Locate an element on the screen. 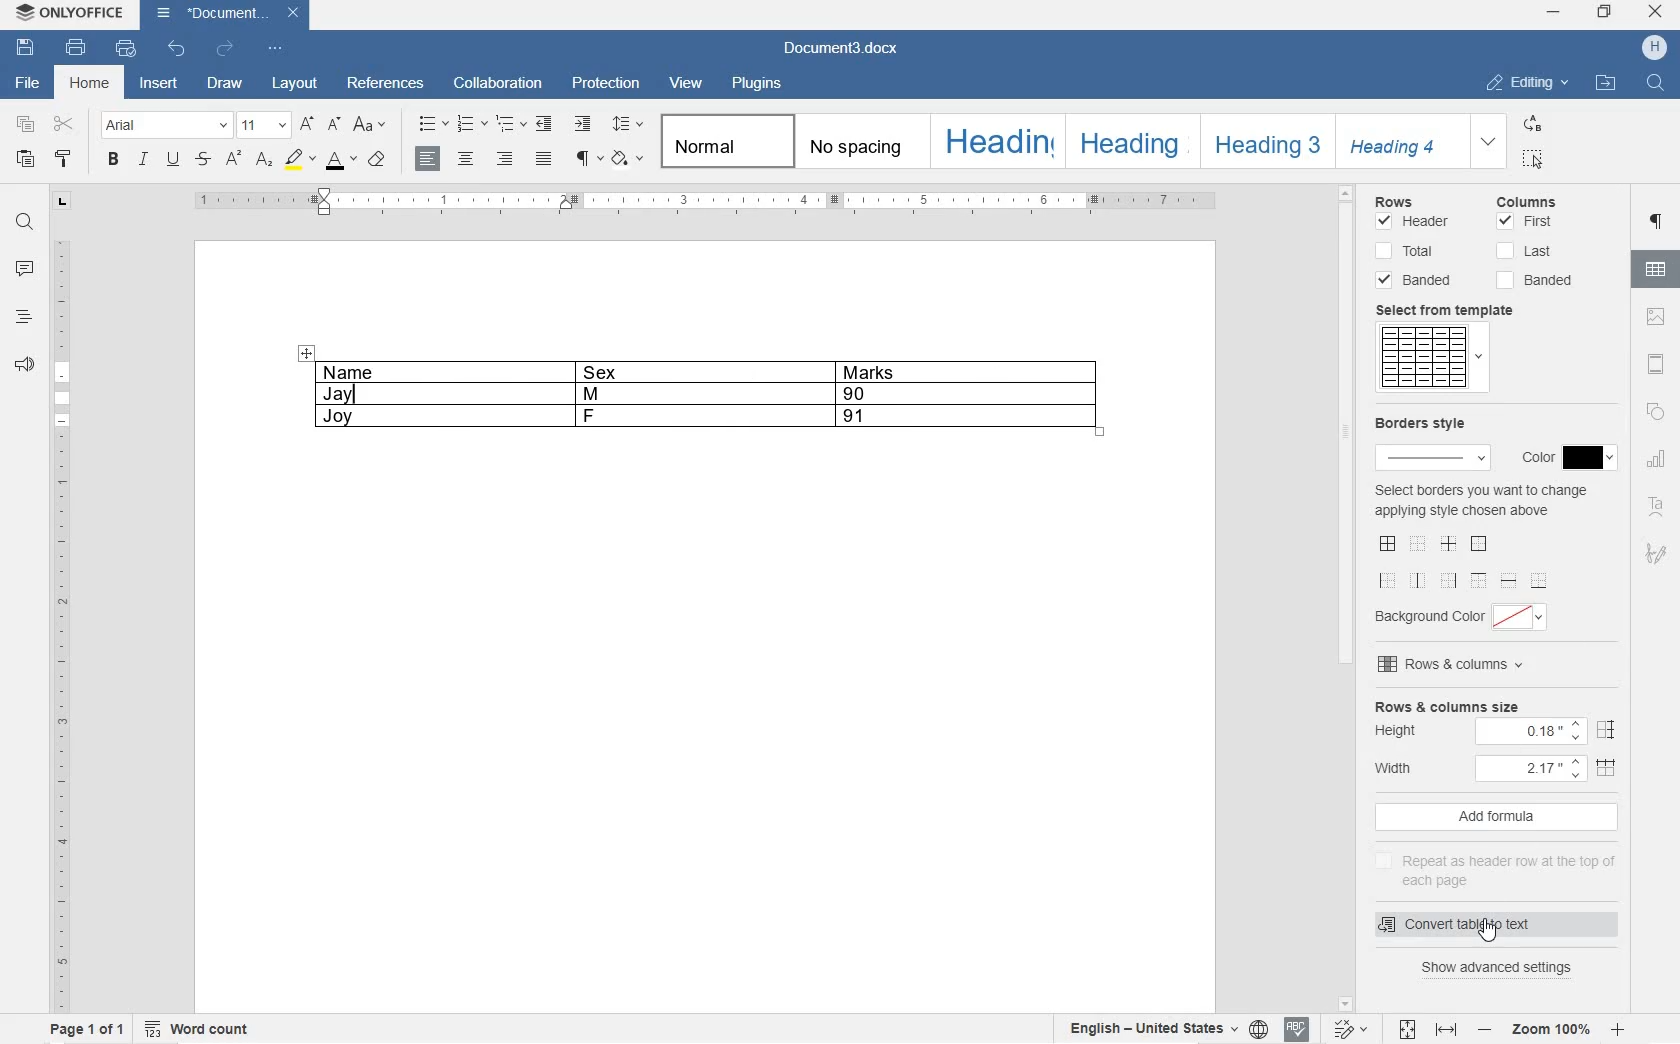 This screenshot has height=1044, width=1680. CUSTOMIZE QUICK ACCESSTOOLBAR is located at coordinates (276, 49).